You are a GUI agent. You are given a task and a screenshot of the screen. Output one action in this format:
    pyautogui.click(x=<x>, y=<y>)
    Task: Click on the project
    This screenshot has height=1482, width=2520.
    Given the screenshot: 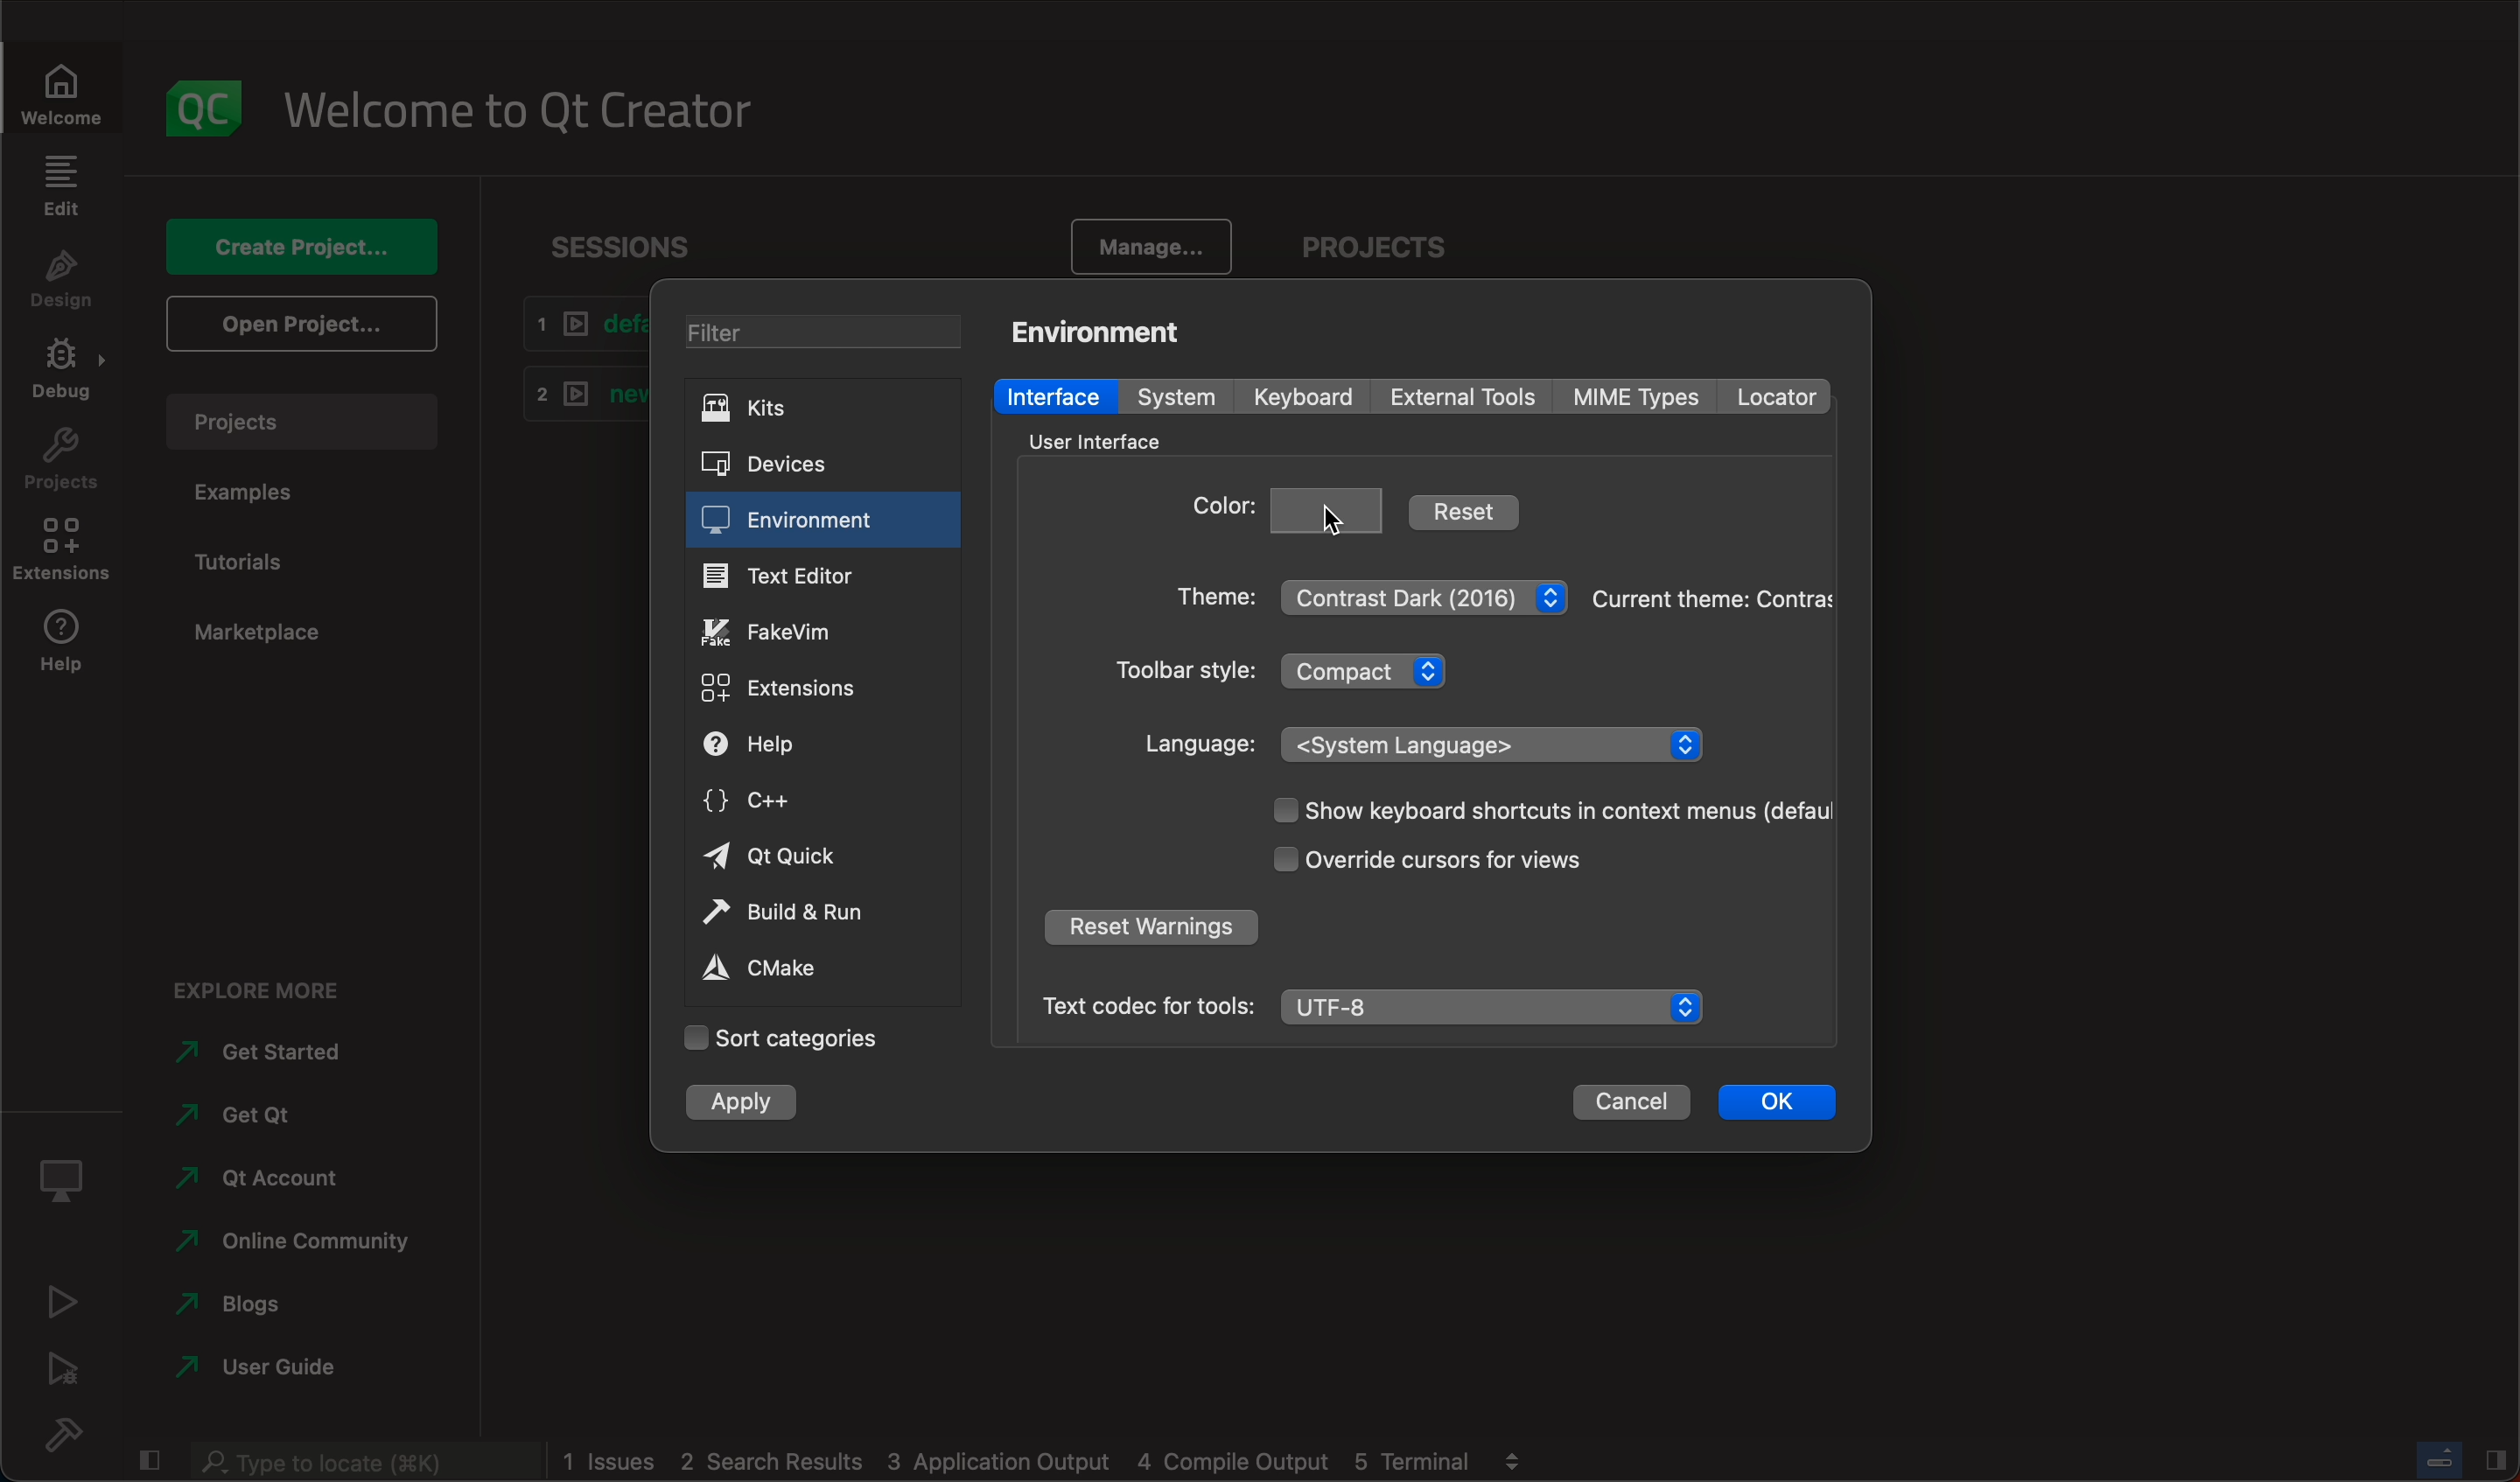 What is the action you would take?
    pyautogui.click(x=300, y=417)
    